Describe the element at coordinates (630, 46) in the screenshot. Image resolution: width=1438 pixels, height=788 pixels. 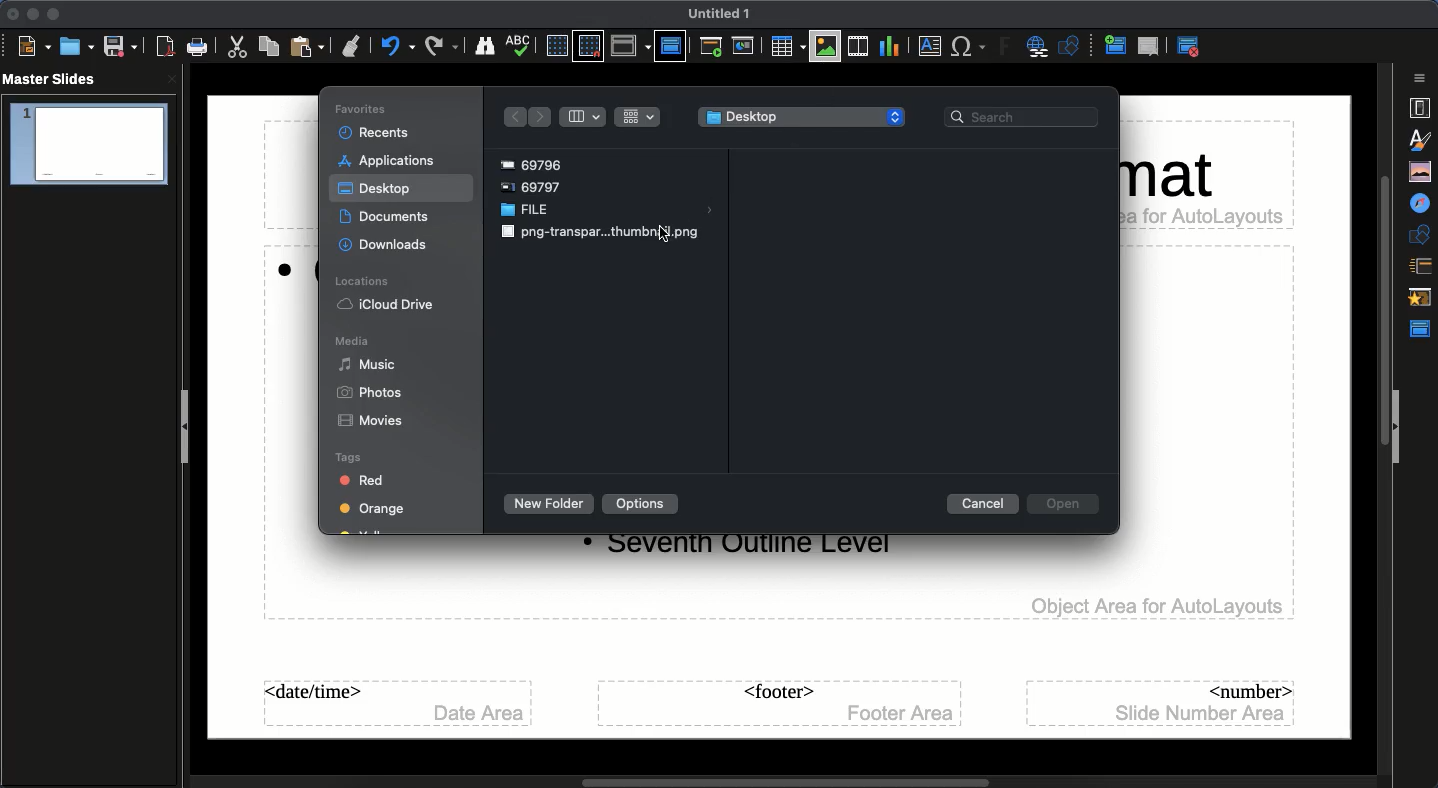
I see `Display view` at that location.